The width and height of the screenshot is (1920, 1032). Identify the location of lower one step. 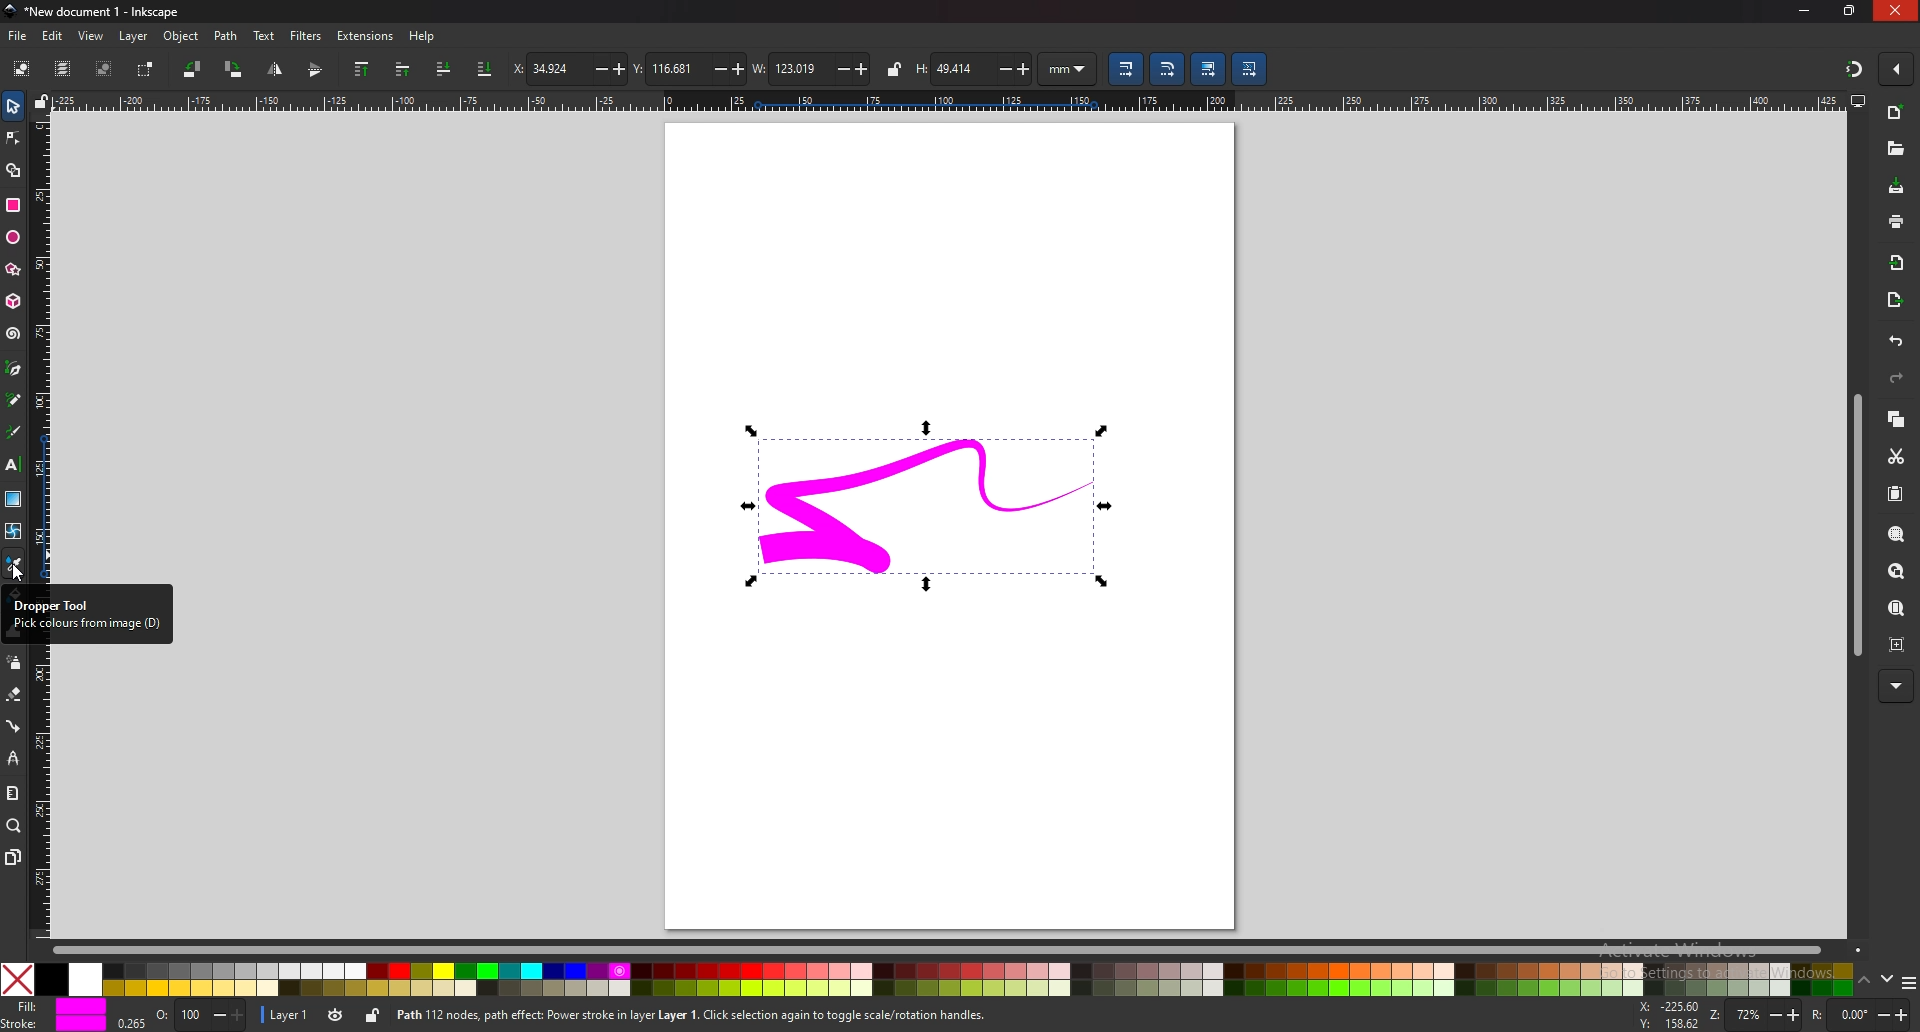
(445, 69).